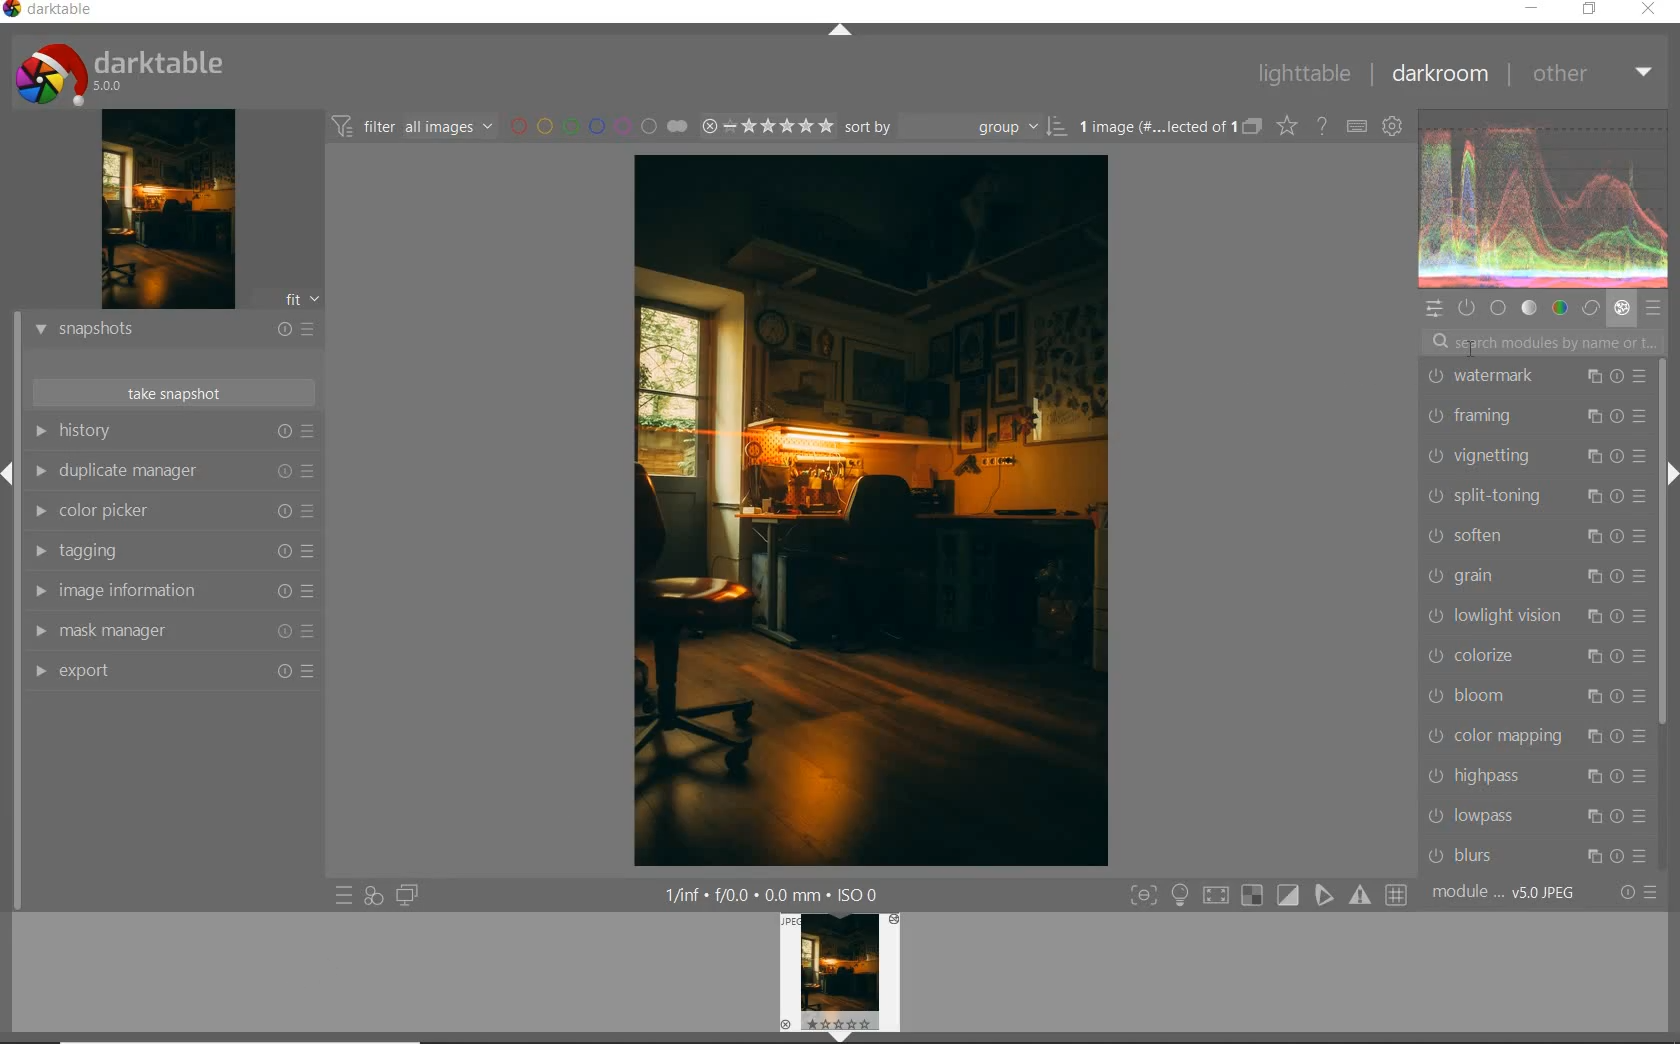 This screenshot has height=1044, width=1680. What do you see at coordinates (372, 895) in the screenshot?
I see `quick access for applying any of your styles` at bounding box center [372, 895].